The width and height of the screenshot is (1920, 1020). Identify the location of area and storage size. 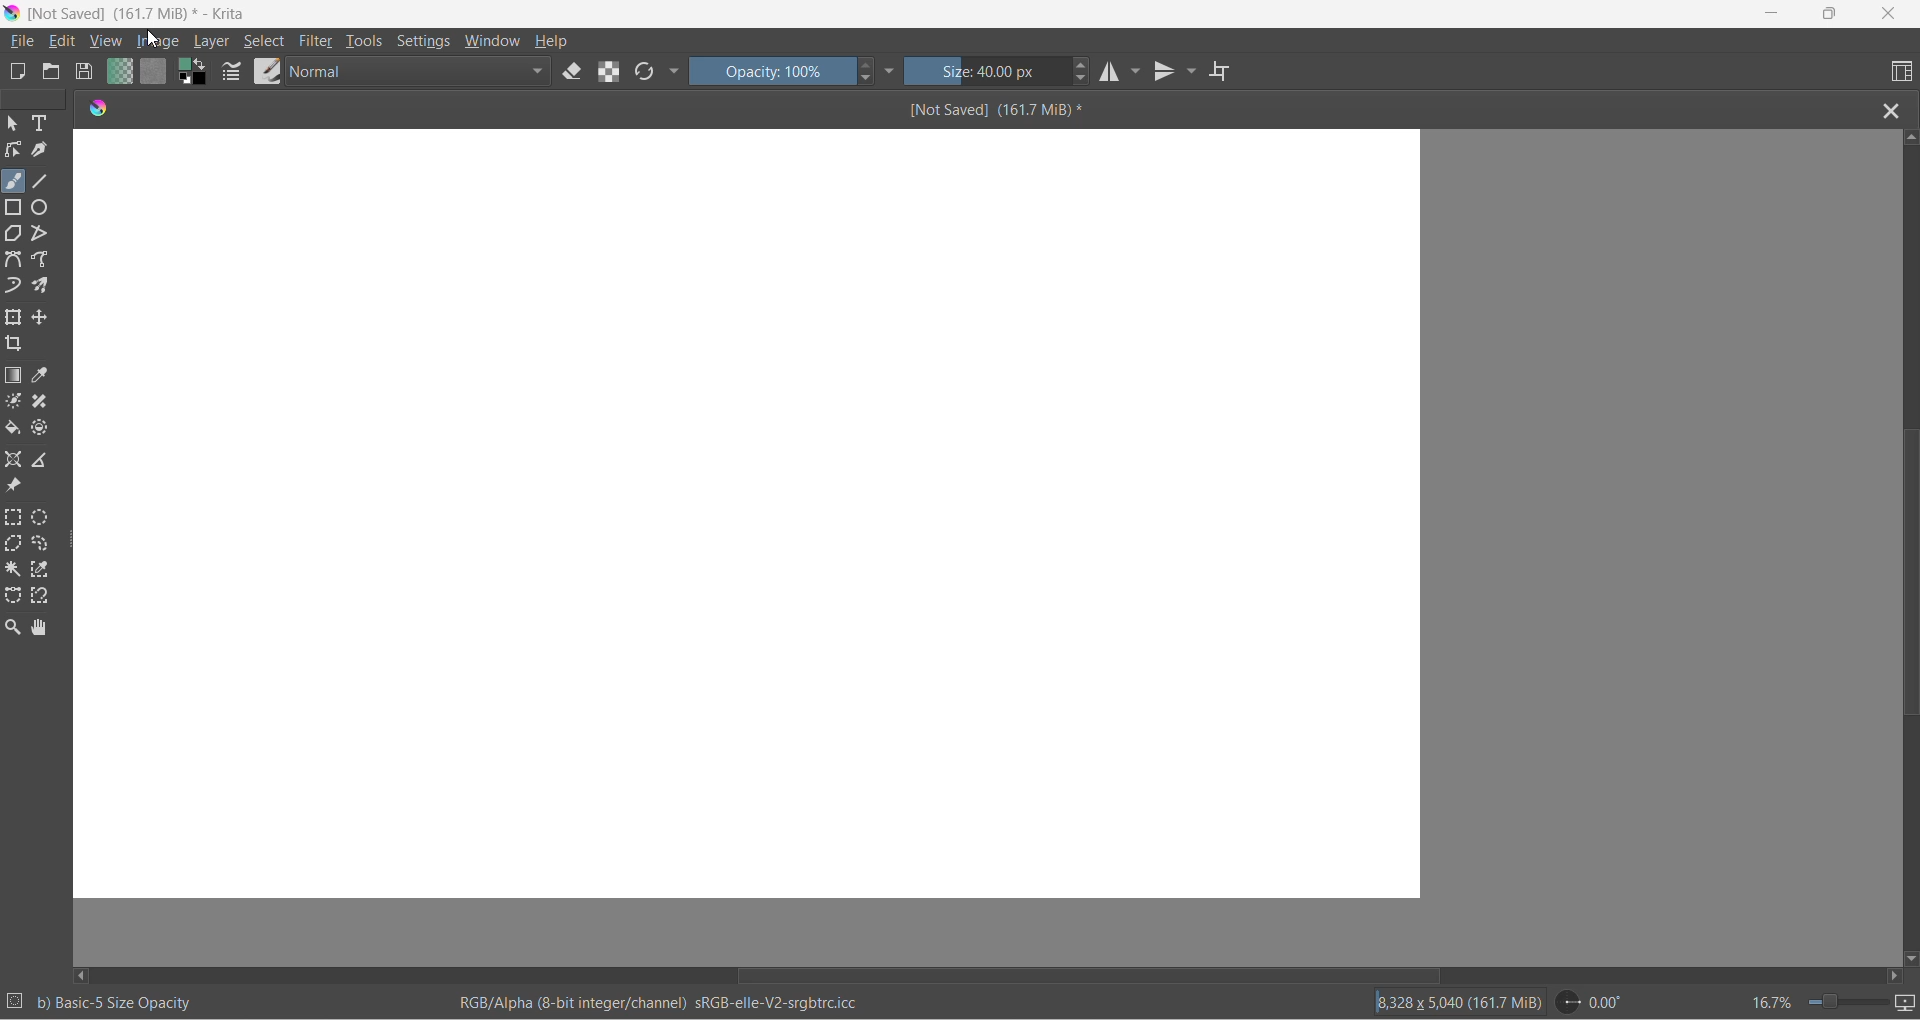
(1459, 1001).